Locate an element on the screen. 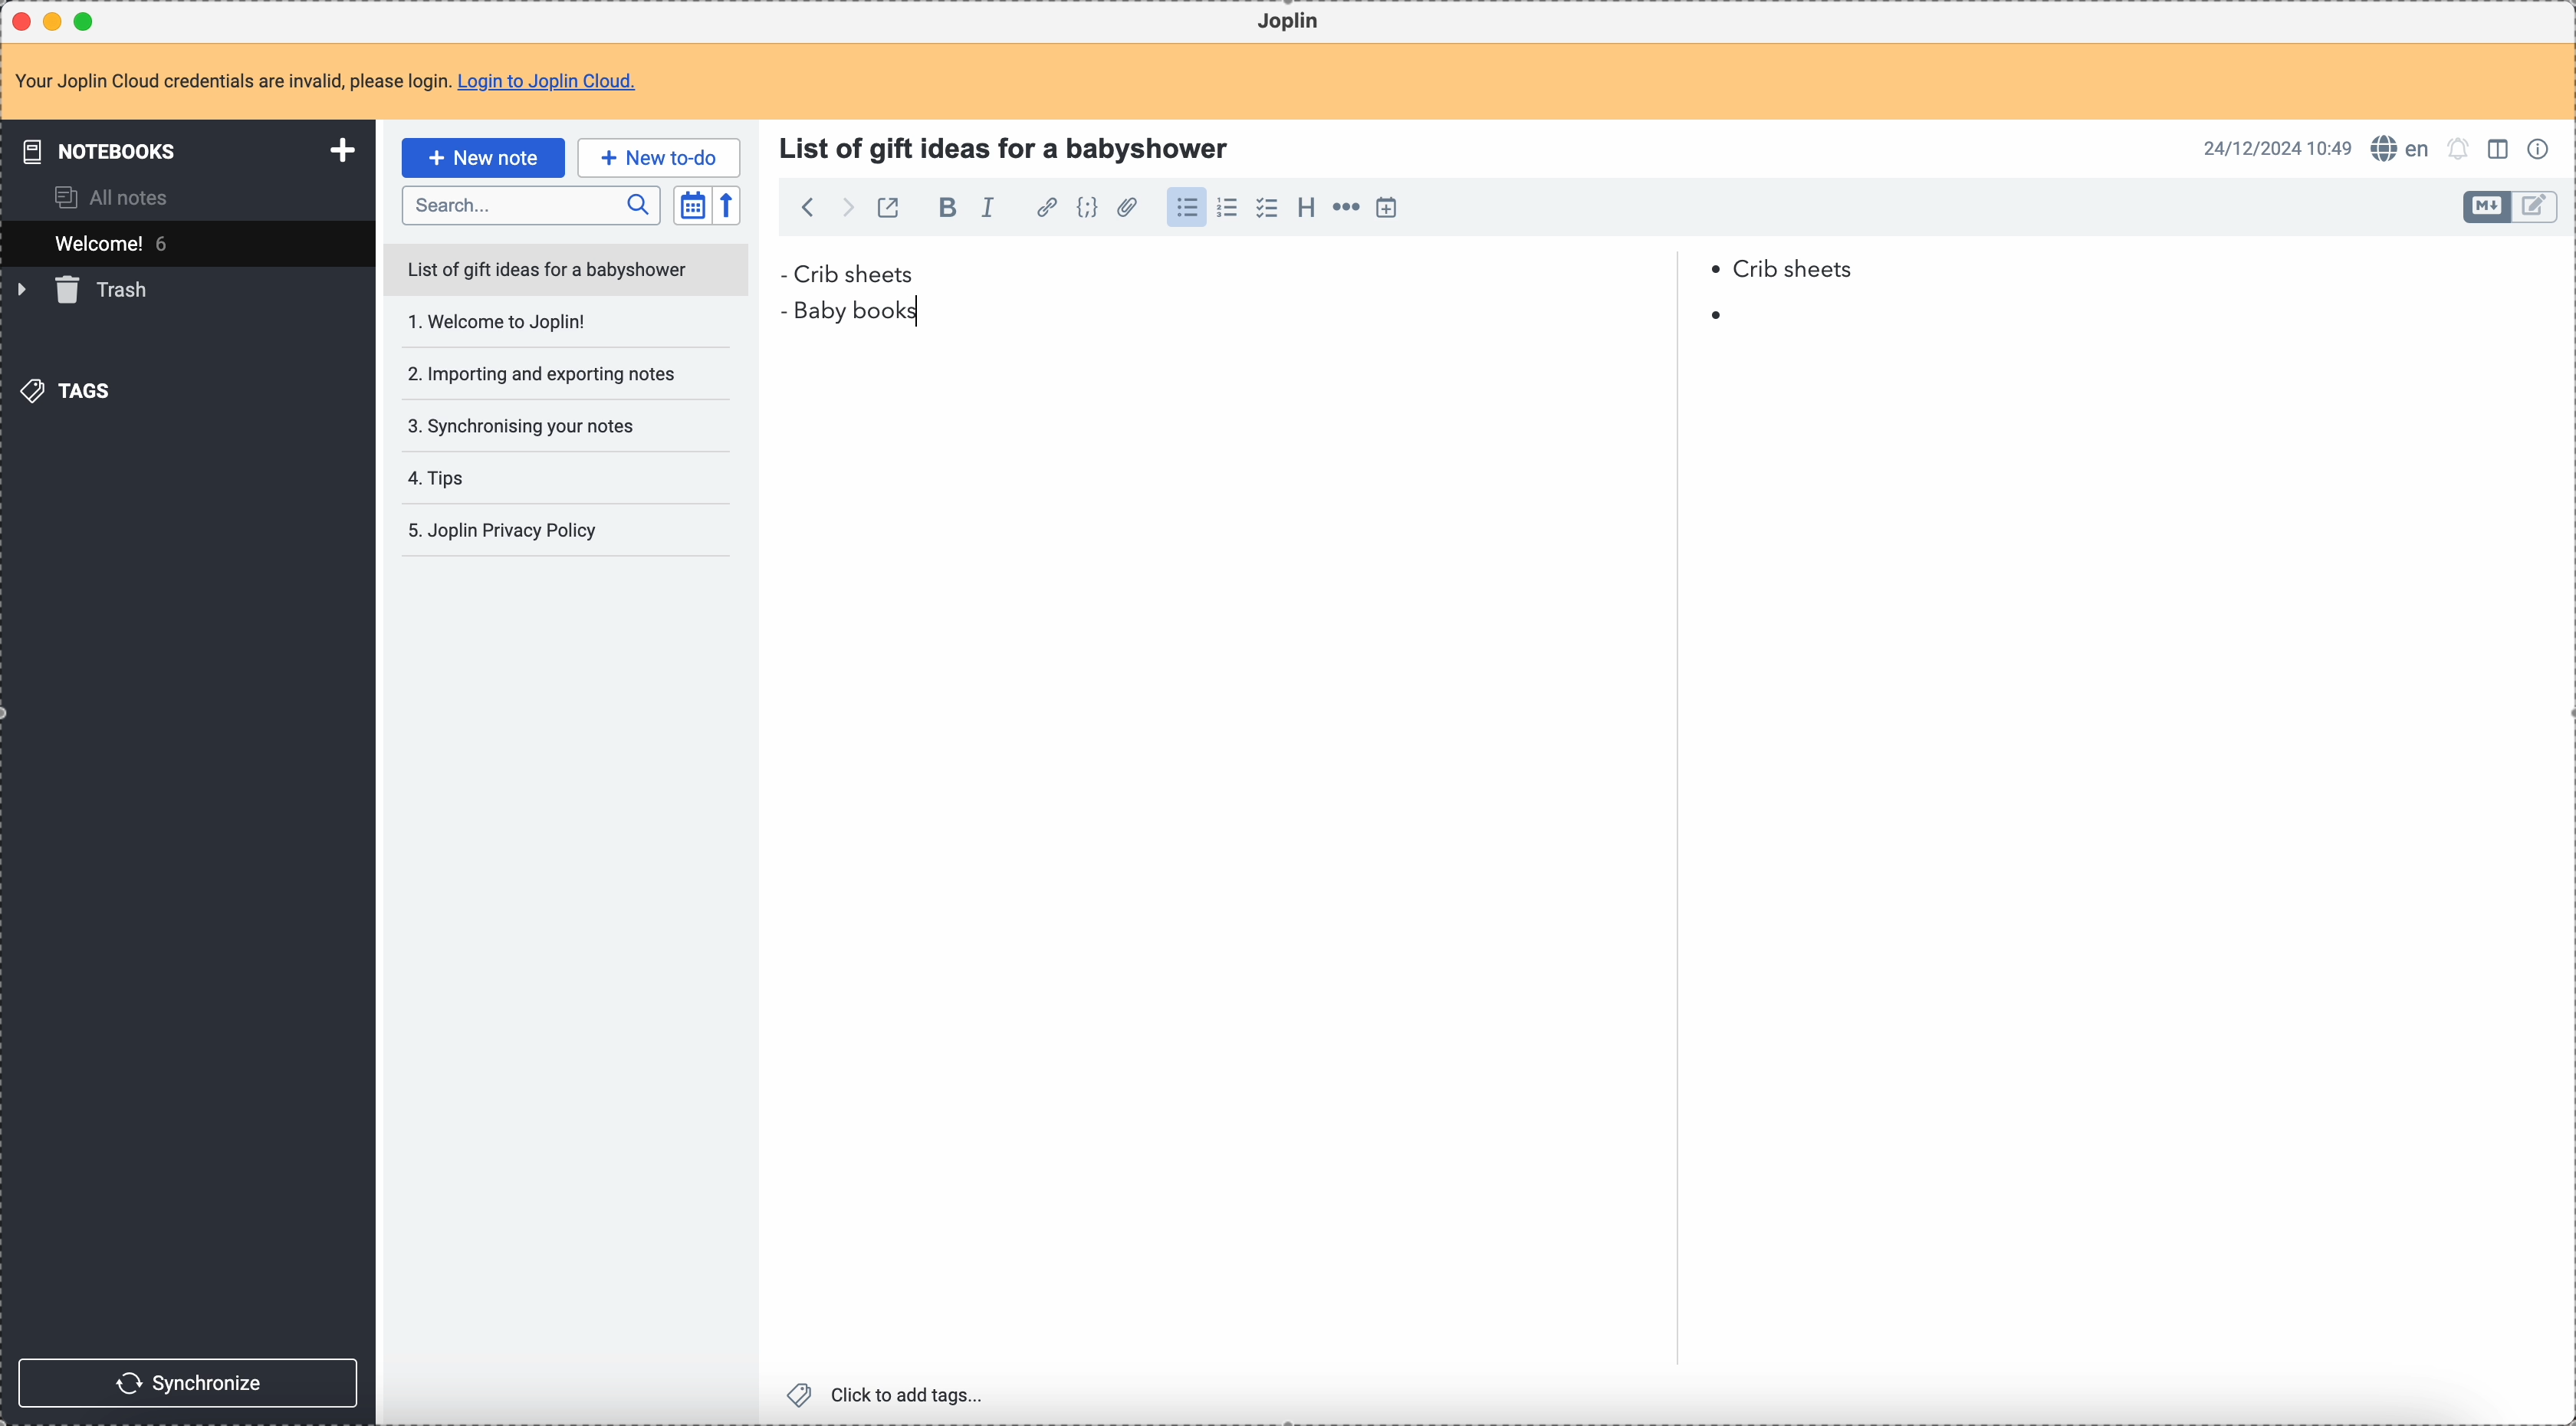 This screenshot has width=2576, height=1426. hyperlink is located at coordinates (1047, 209).